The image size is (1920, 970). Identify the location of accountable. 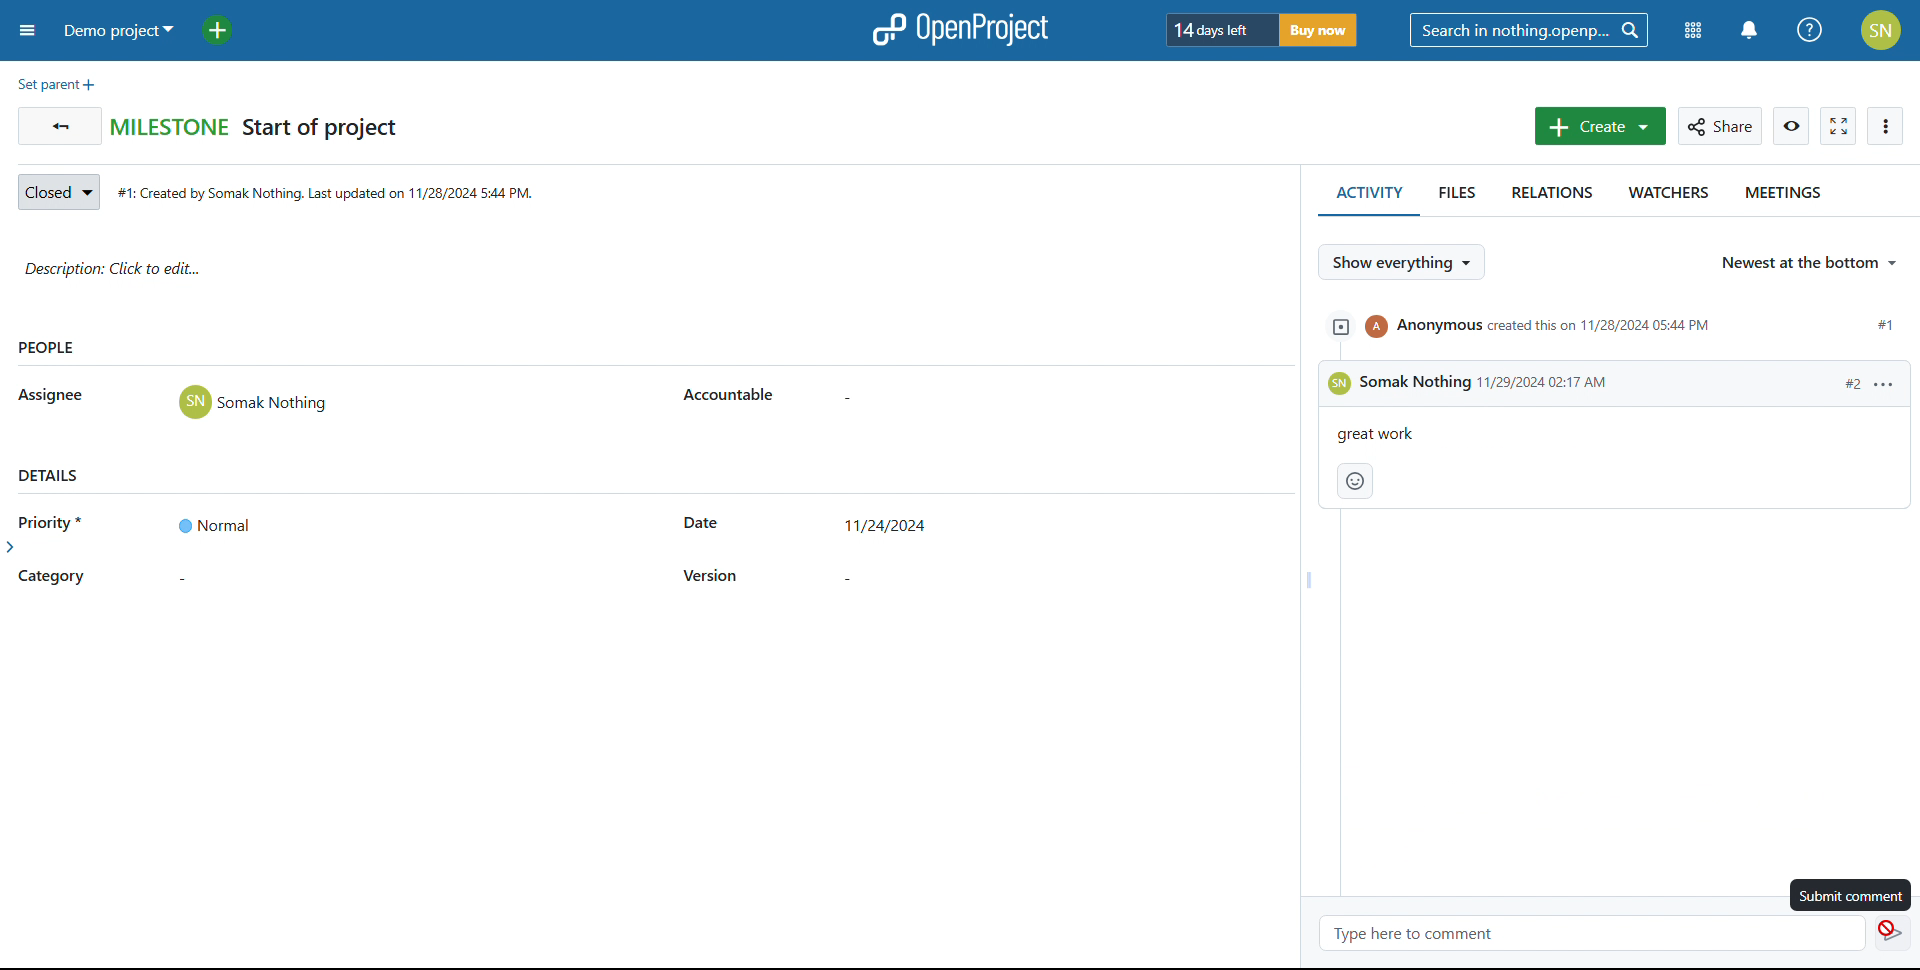
(731, 396).